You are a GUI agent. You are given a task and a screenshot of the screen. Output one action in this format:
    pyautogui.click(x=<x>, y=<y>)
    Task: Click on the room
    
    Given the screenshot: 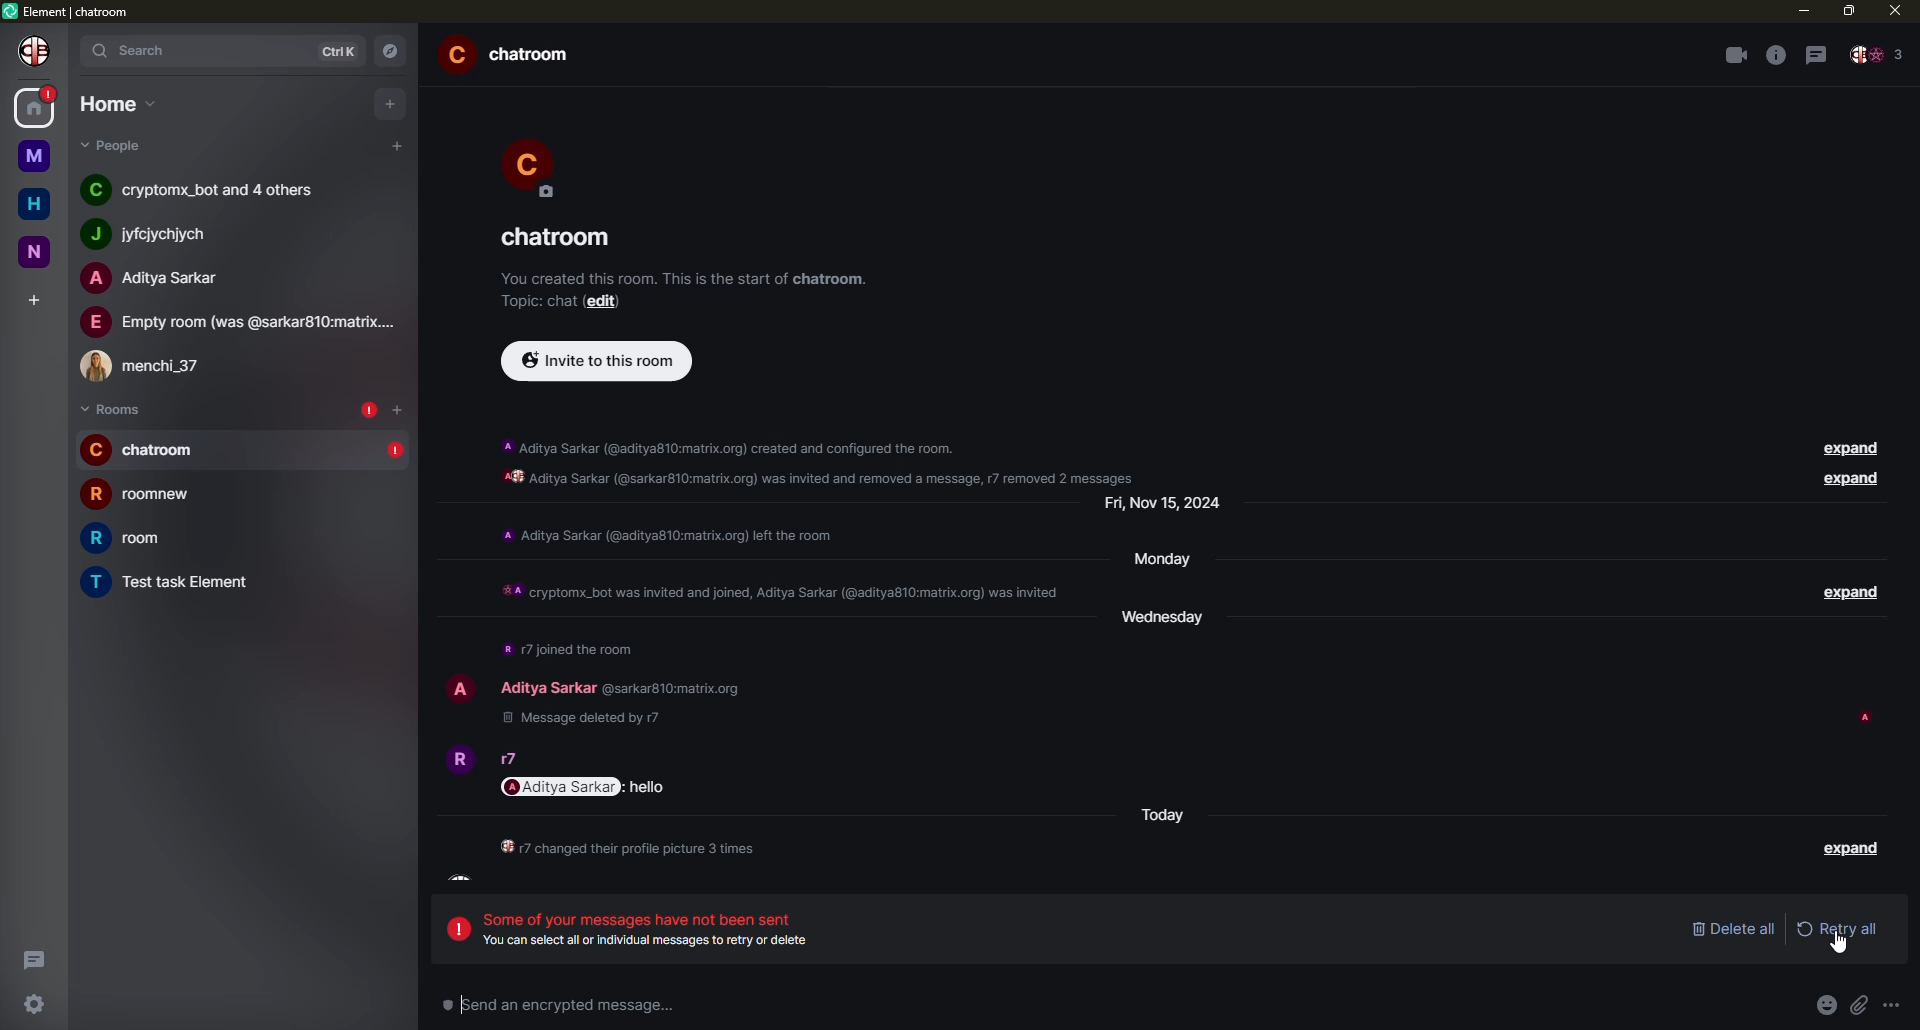 What is the action you would take?
    pyautogui.click(x=129, y=537)
    